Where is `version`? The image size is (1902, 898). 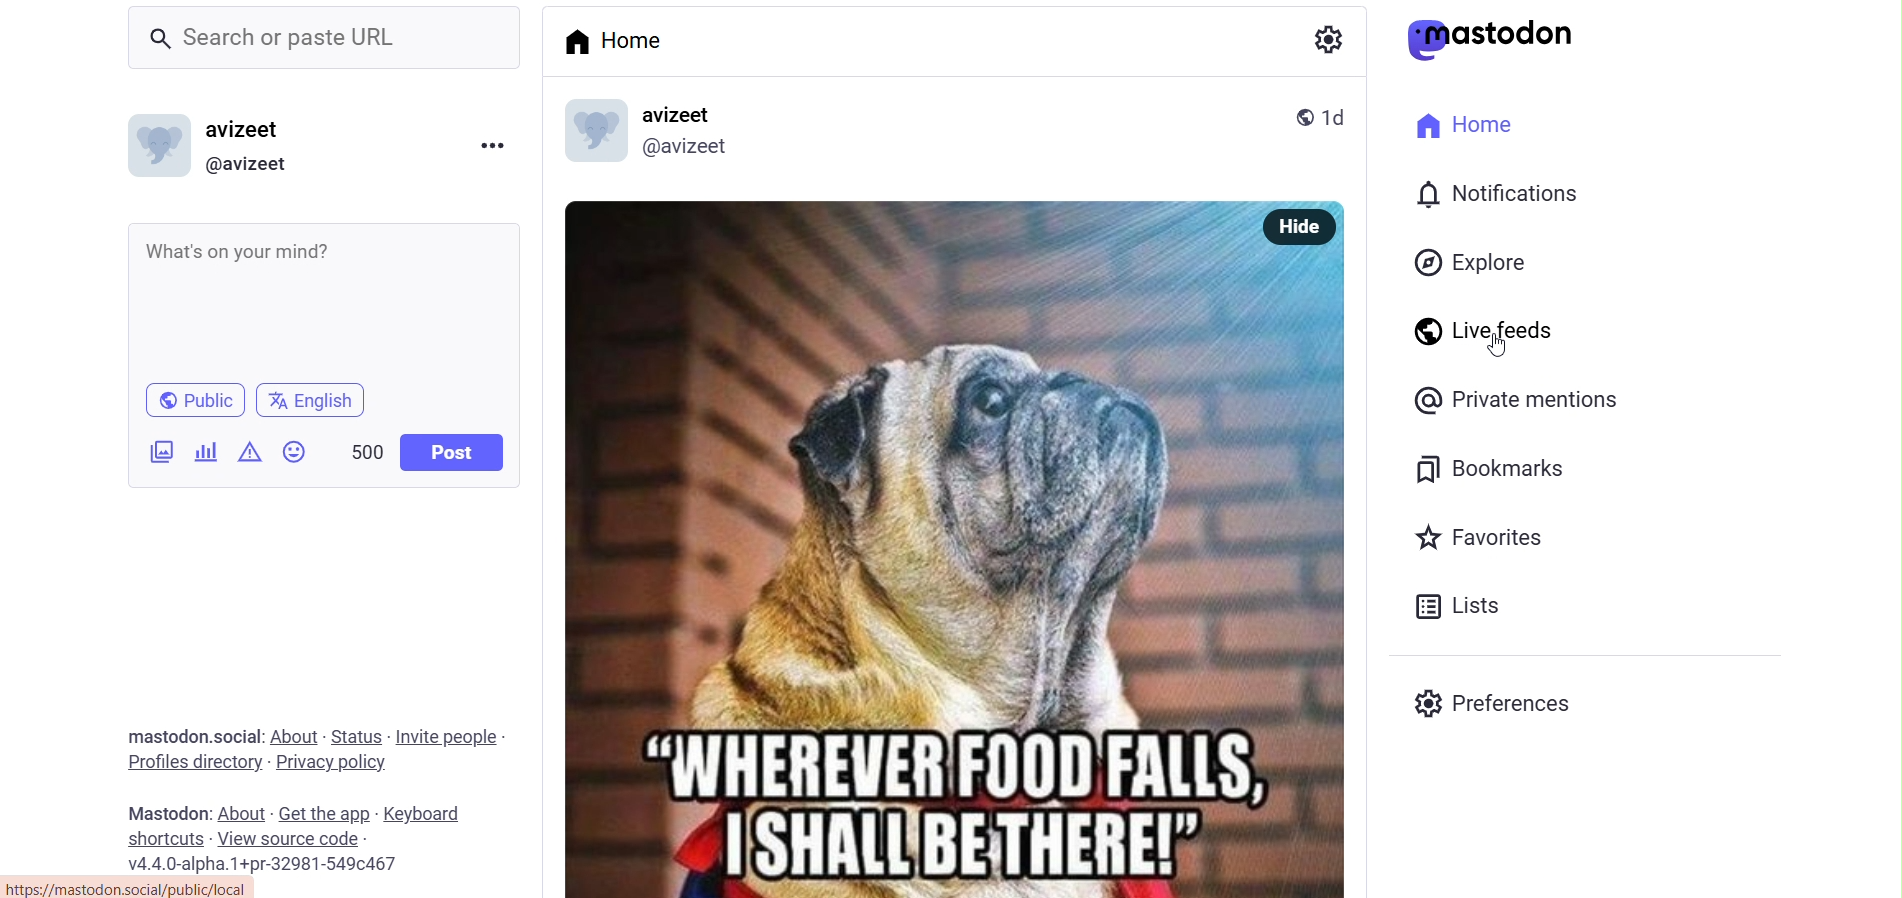
version is located at coordinates (262, 864).